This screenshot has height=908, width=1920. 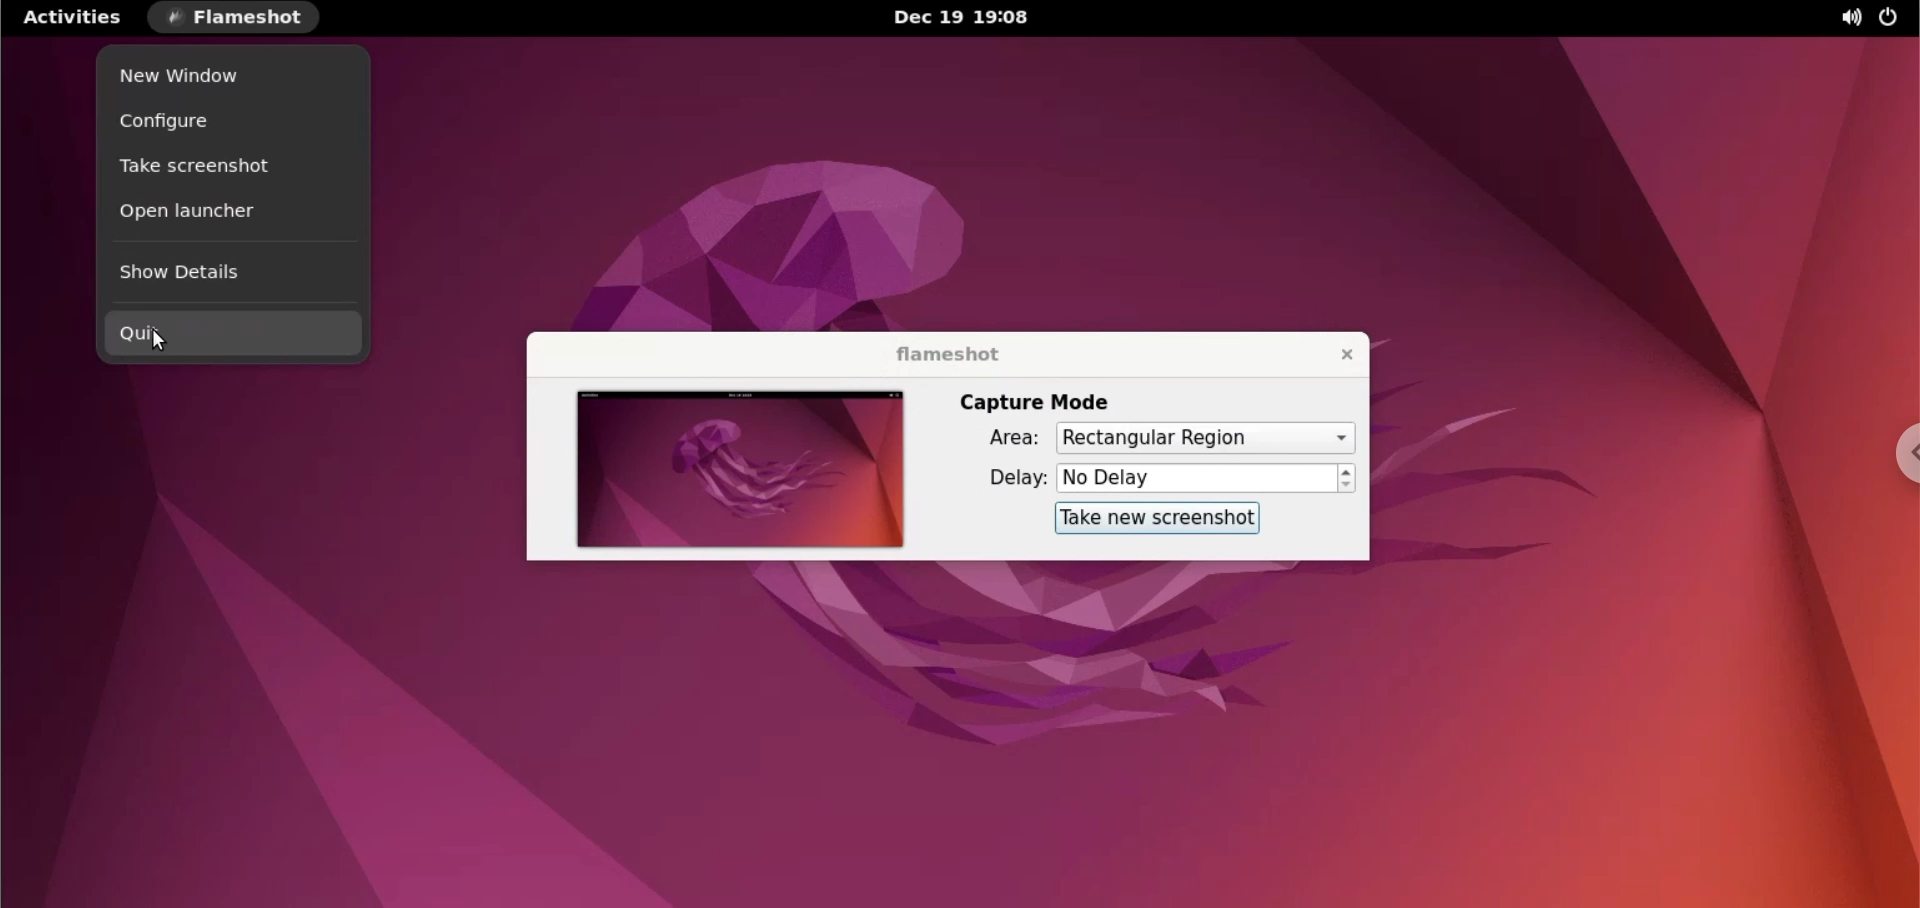 What do you see at coordinates (741, 470) in the screenshot?
I see `screenshot preview` at bounding box center [741, 470].